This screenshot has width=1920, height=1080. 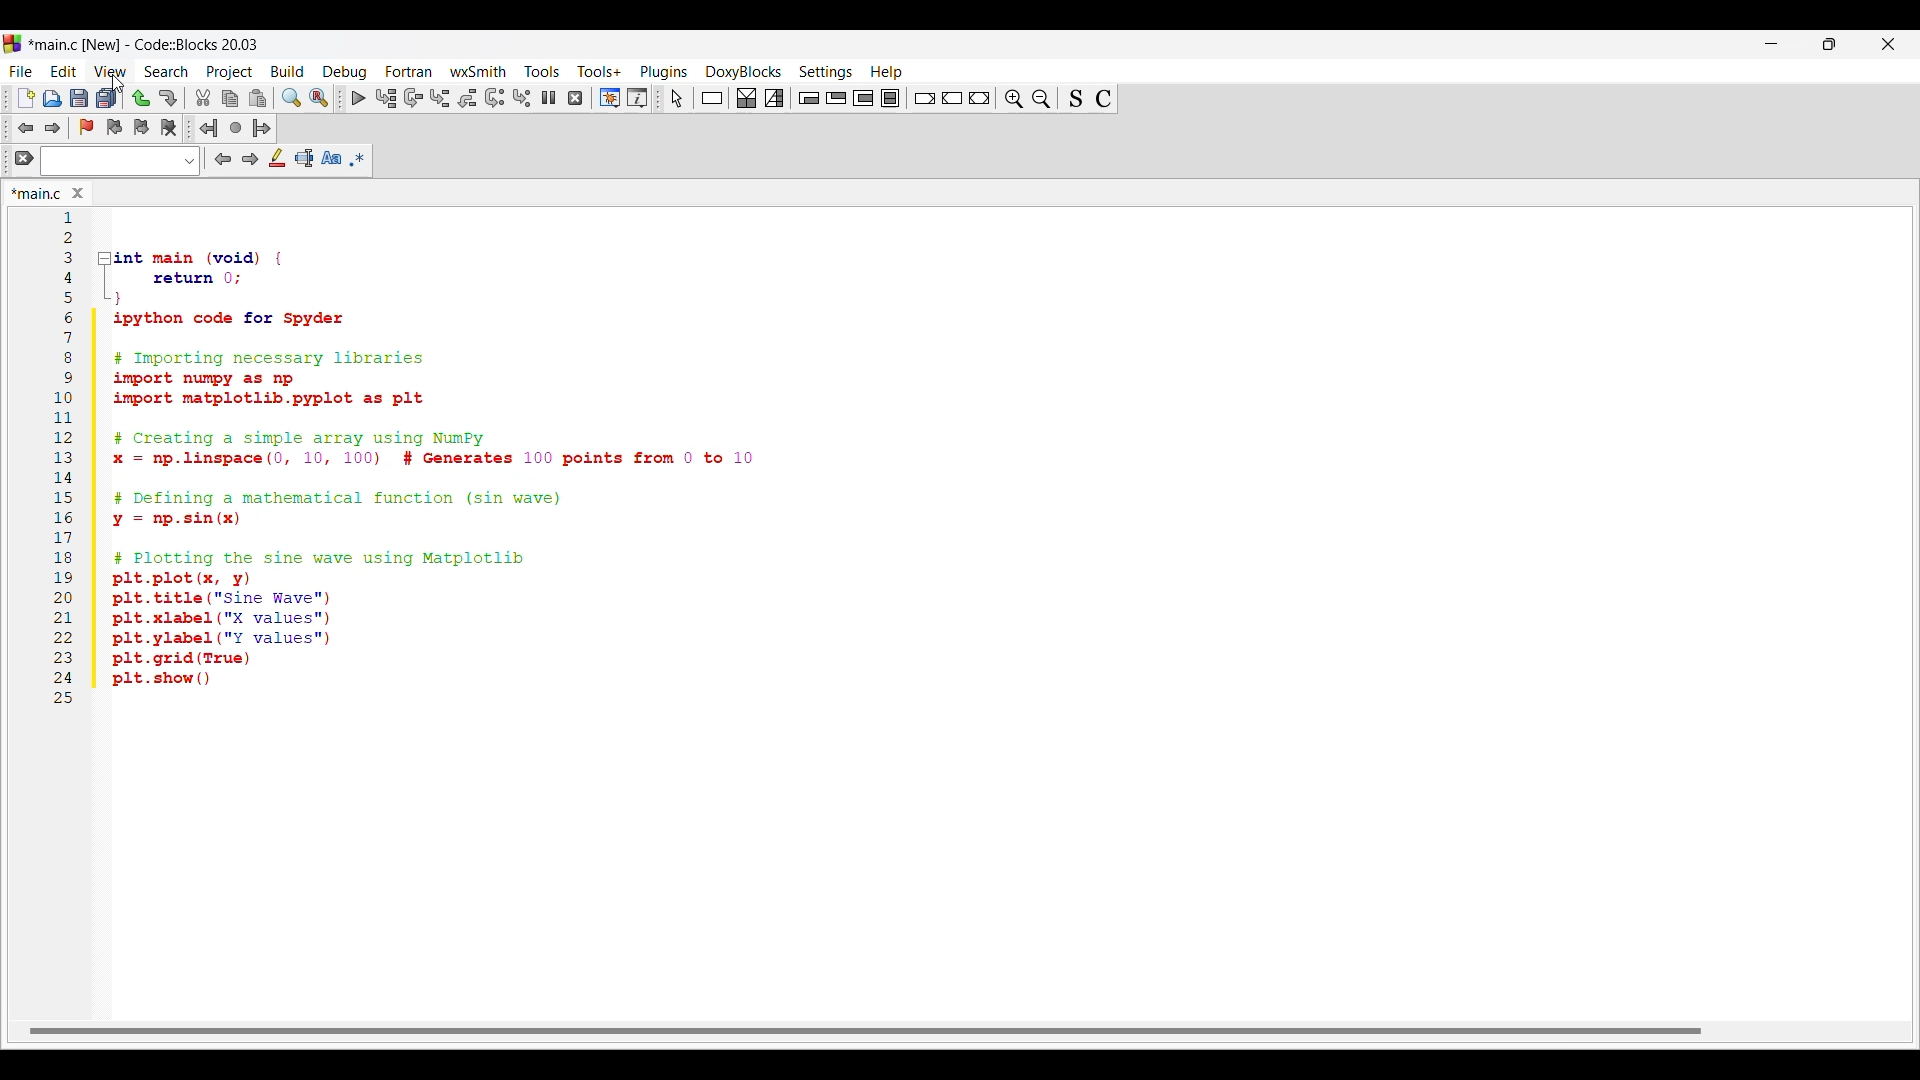 What do you see at coordinates (575, 98) in the screenshot?
I see `Stop debugger` at bounding box center [575, 98].